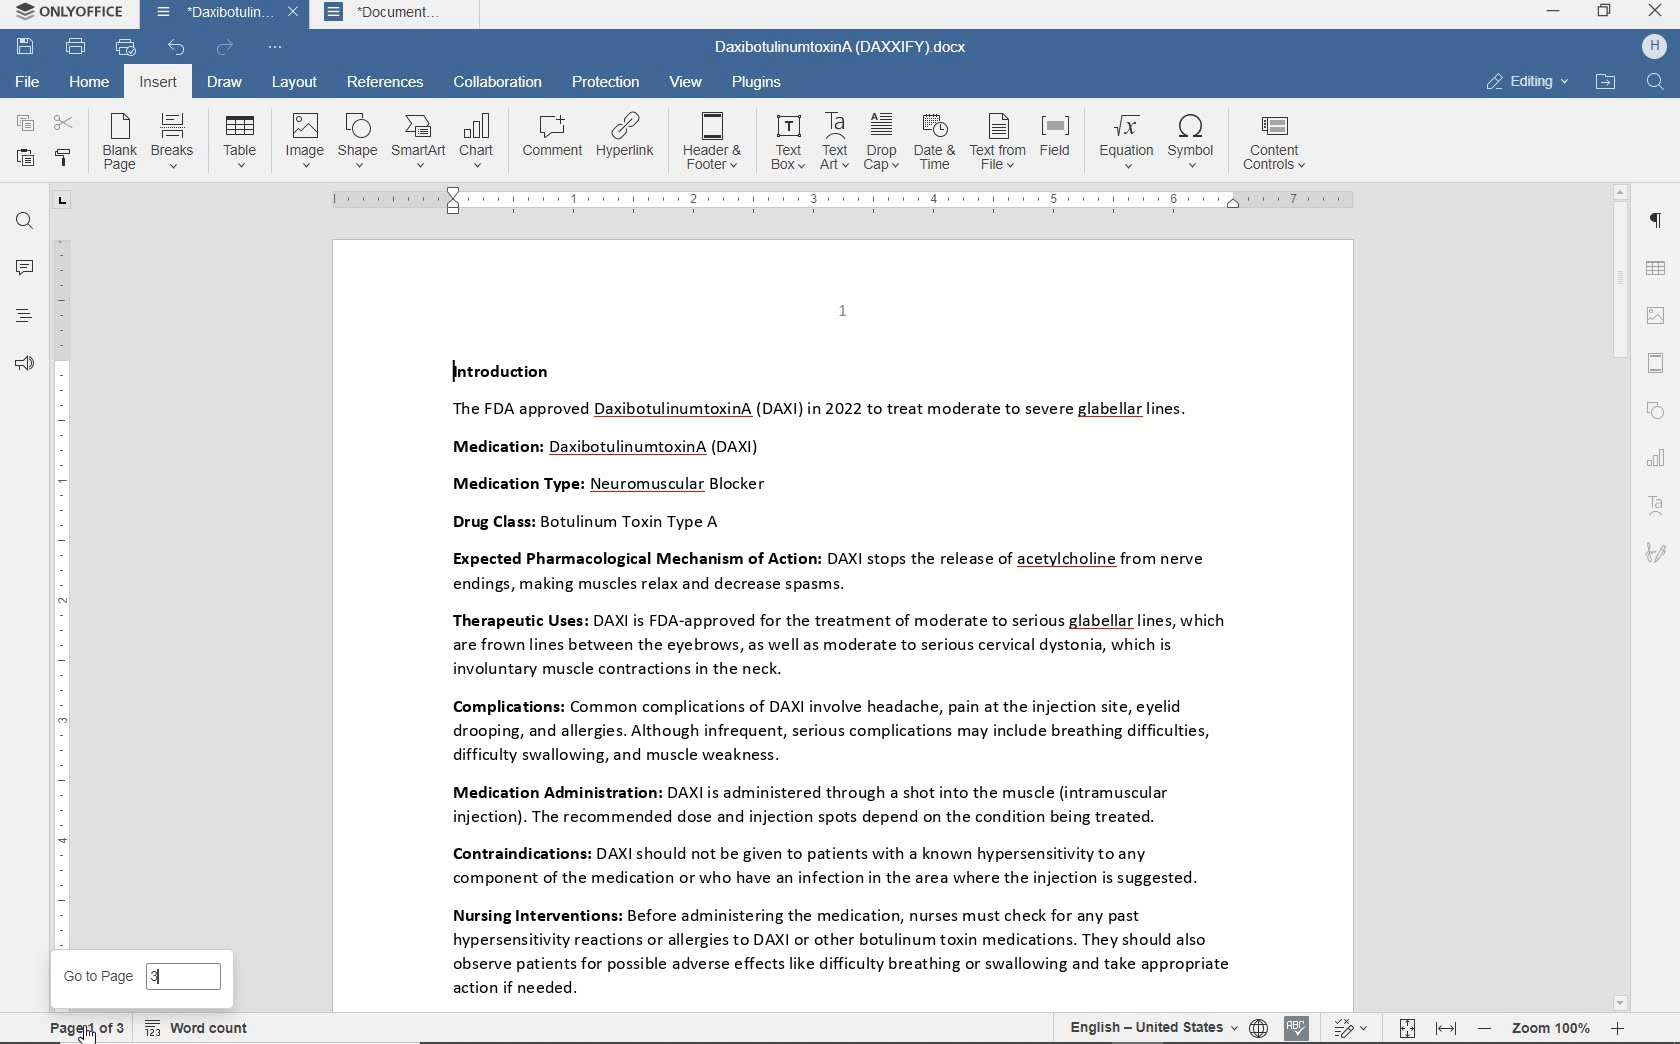 The image size is (1680, 1044). Describe the element at coordinates (842, 49) in the screenshot. I see `DaxibotulinumtoxinA (DAXXIFY).docx` at that location.